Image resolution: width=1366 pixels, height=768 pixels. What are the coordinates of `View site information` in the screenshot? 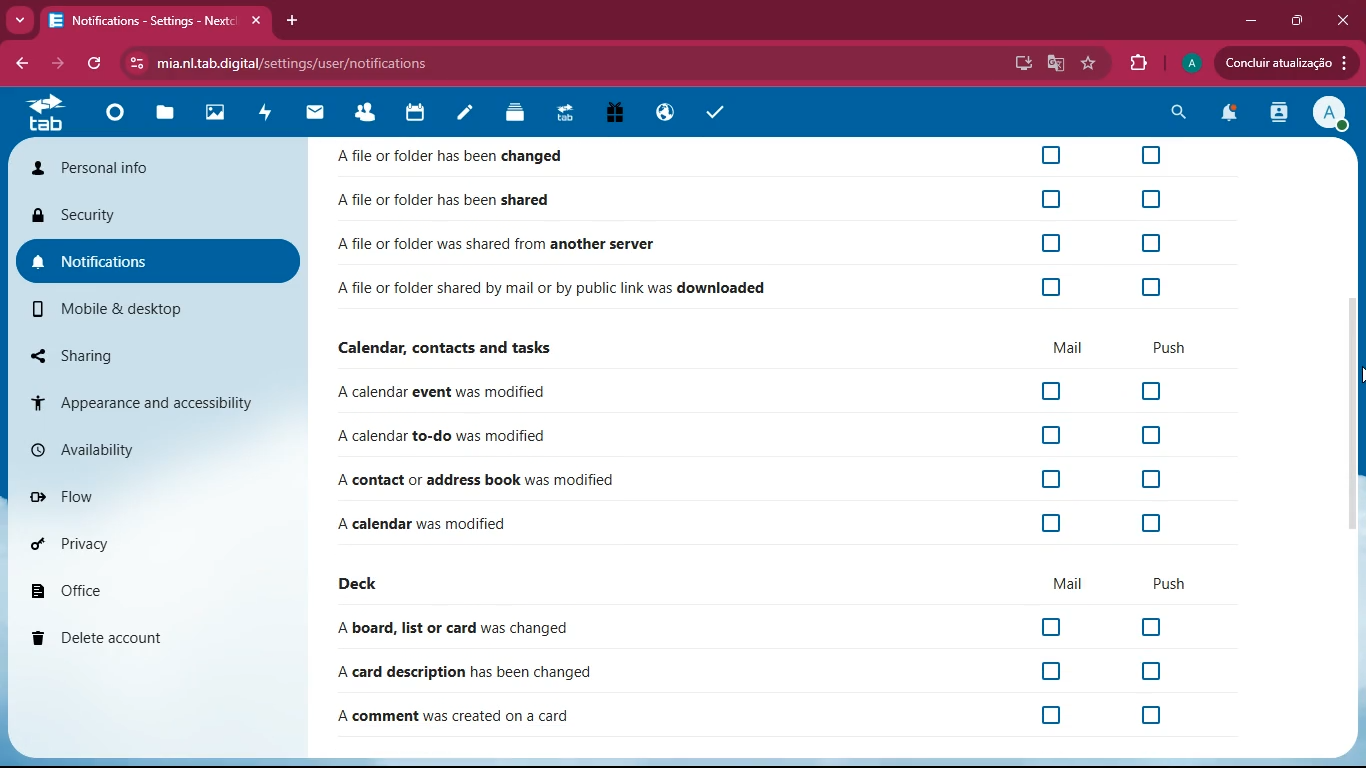 It's located at (138, 64).